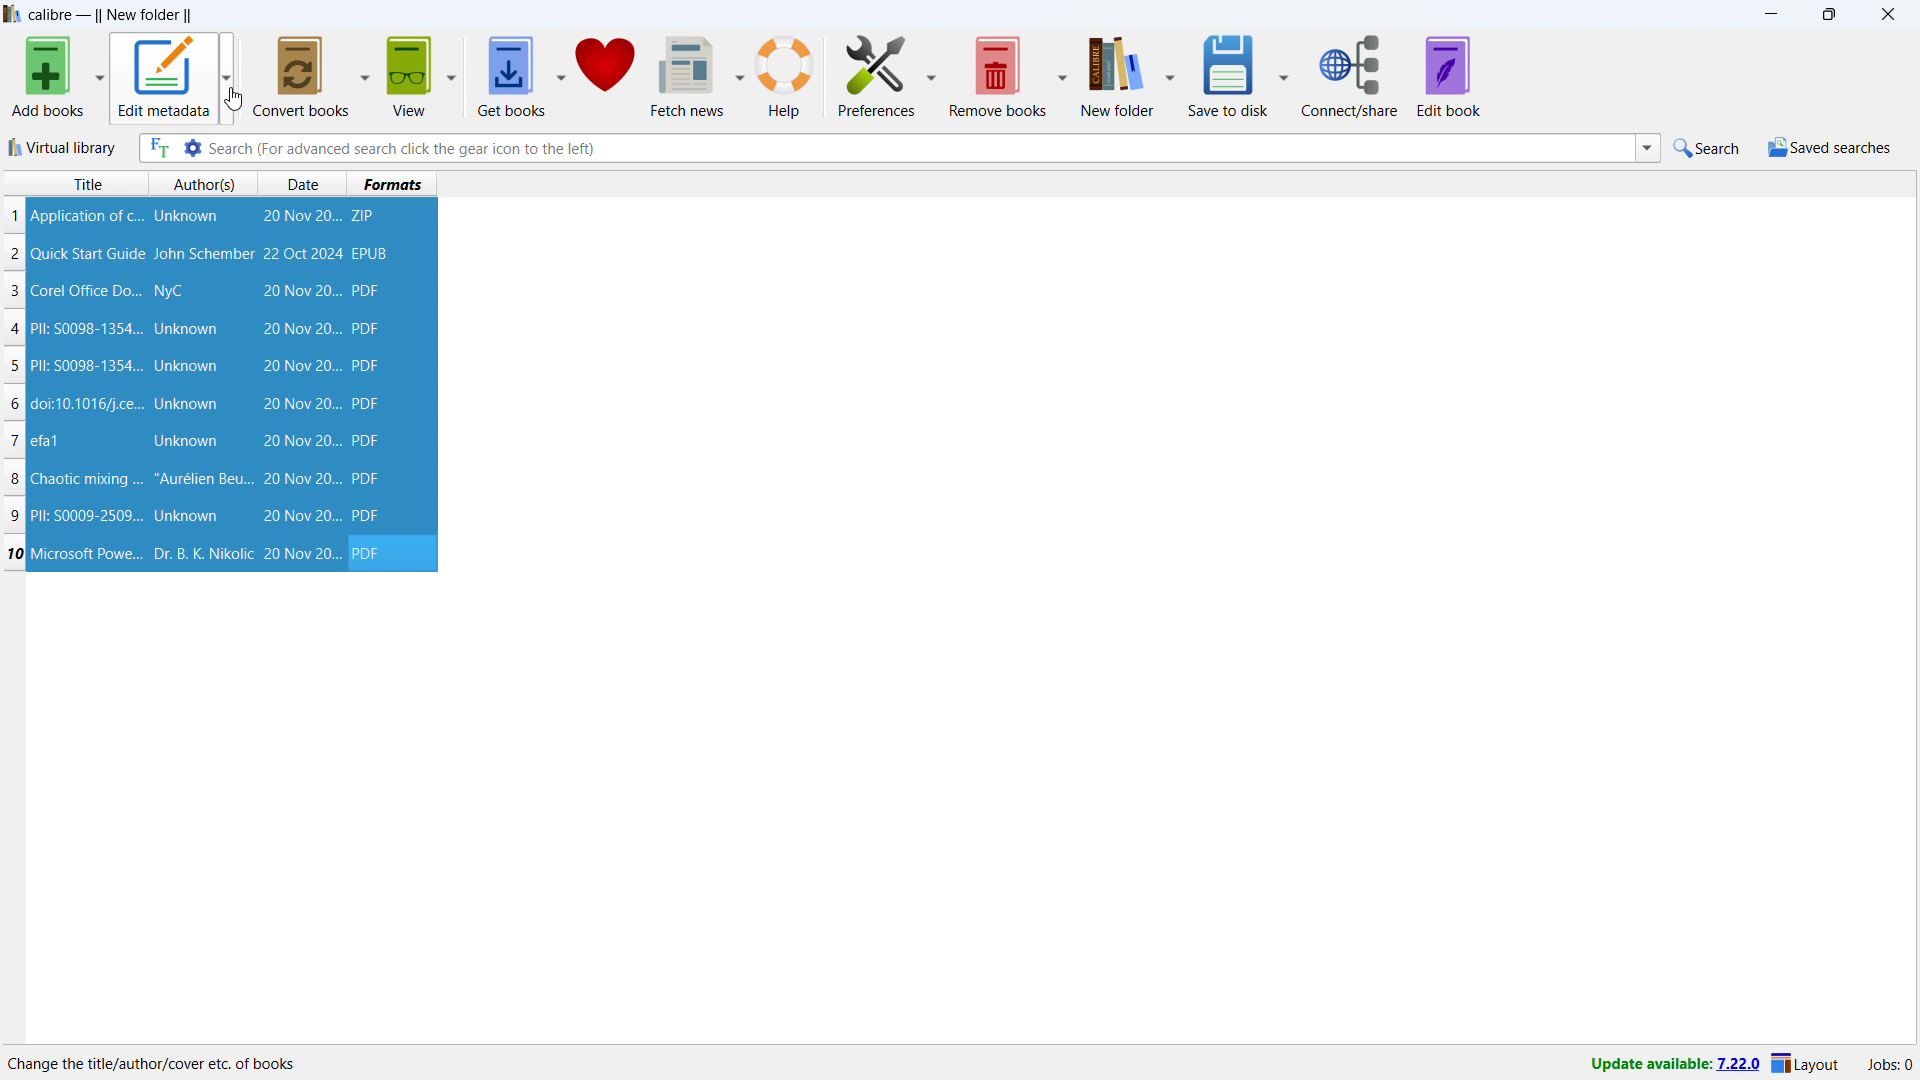  Describe the element at coordinates (87, 367) in the screenshot. I see `PII:S0098-1354...` at that location.